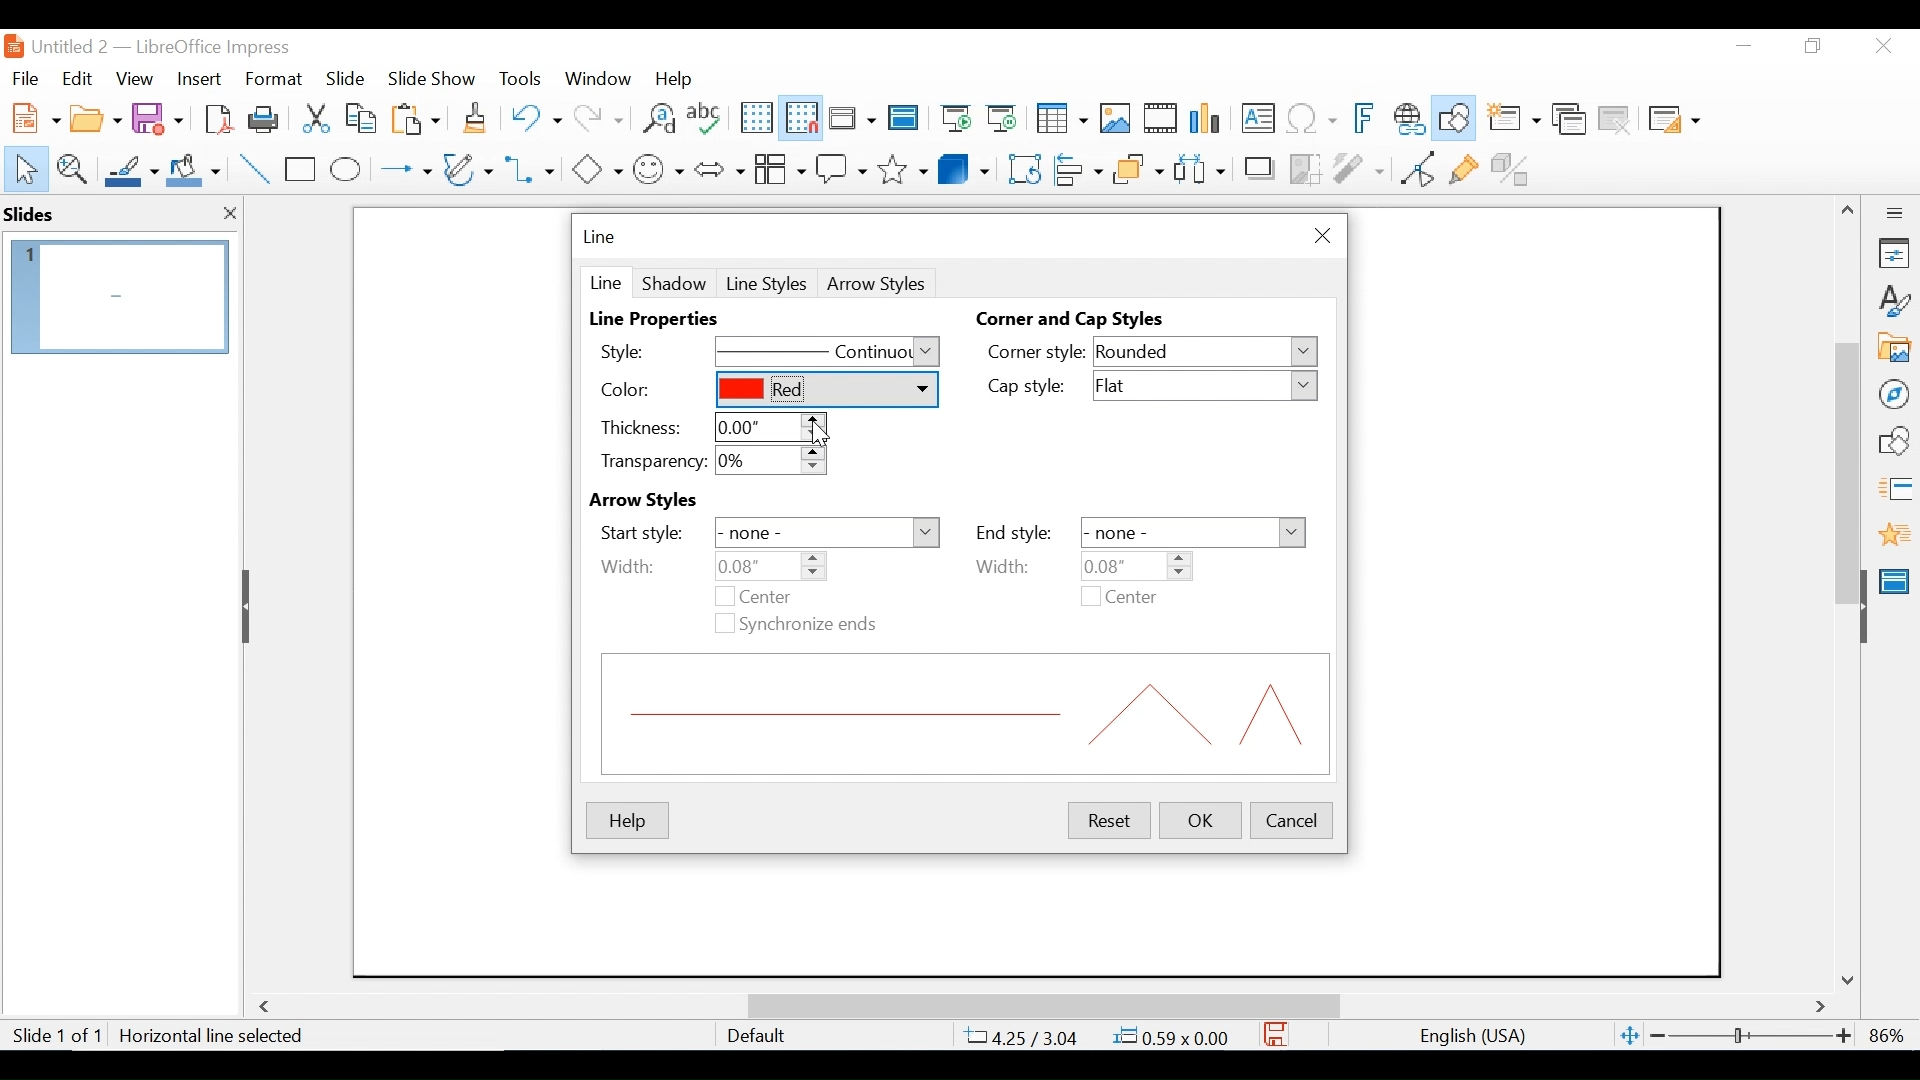 The height and width of the screenshot is (1080, 1920). I want to click on Slide Preview, so click(117, 298).